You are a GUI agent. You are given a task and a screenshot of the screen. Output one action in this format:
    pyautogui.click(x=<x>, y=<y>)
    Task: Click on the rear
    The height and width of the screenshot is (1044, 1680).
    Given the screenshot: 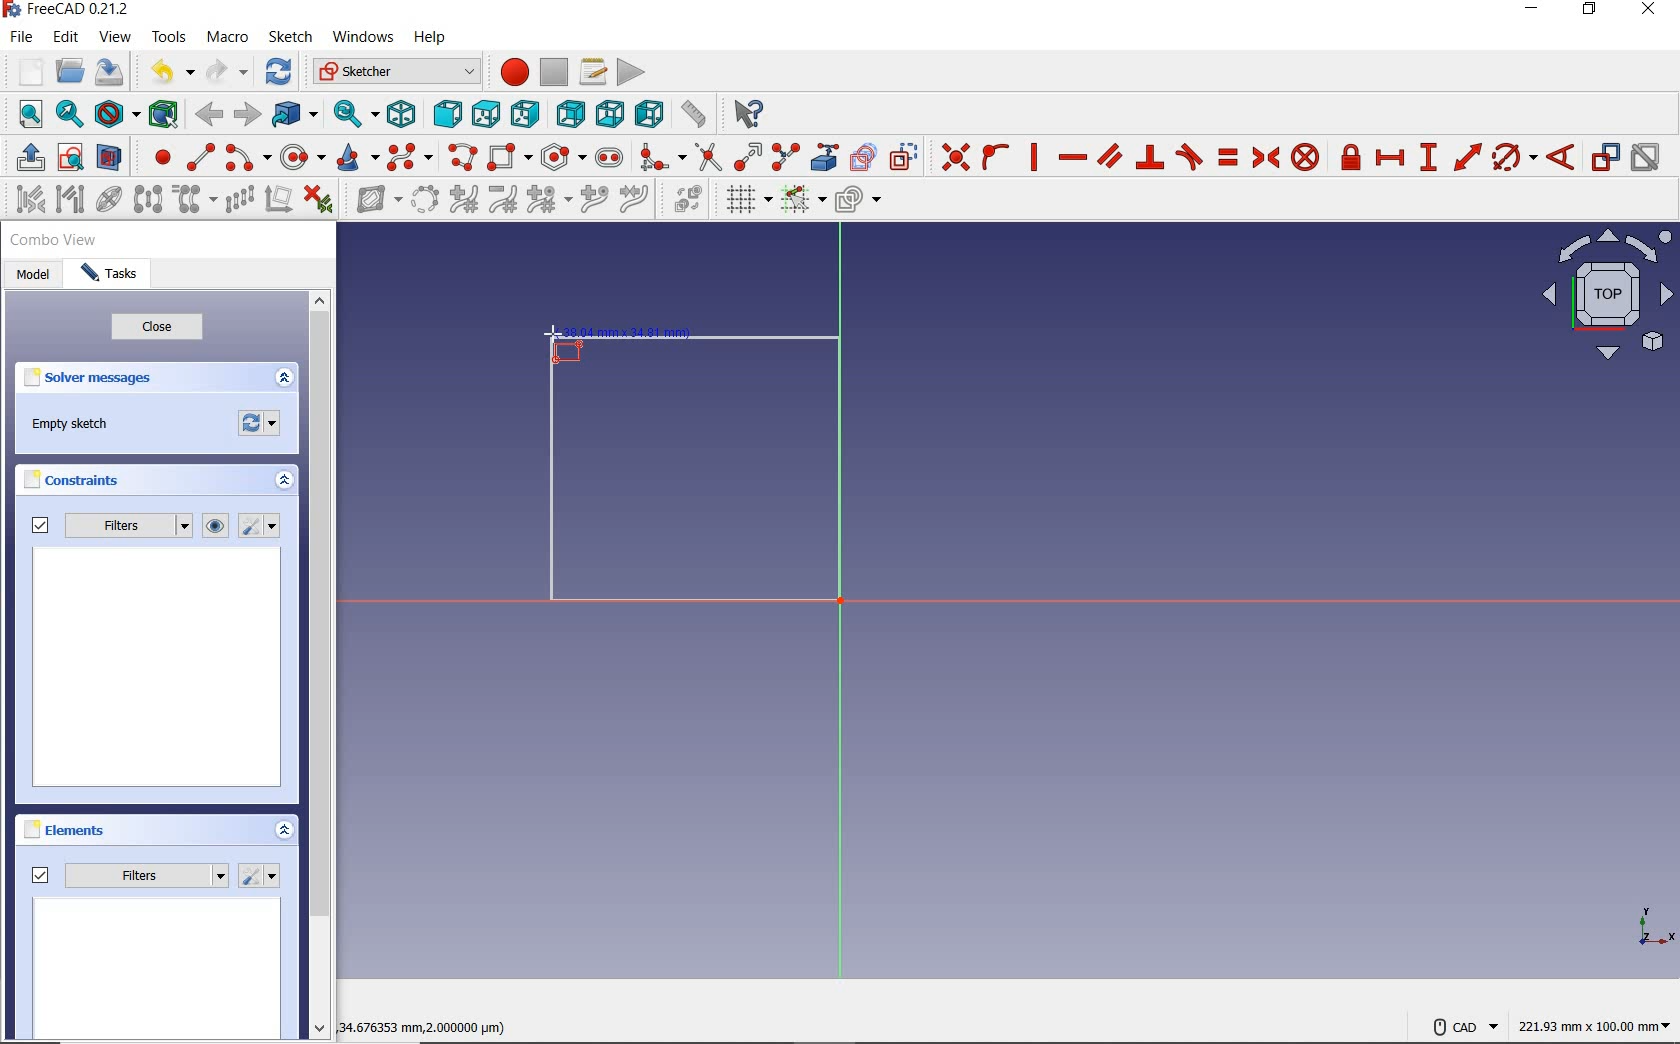 What is the action you would take?
    pyautogui.click(x=571, y=113)
    